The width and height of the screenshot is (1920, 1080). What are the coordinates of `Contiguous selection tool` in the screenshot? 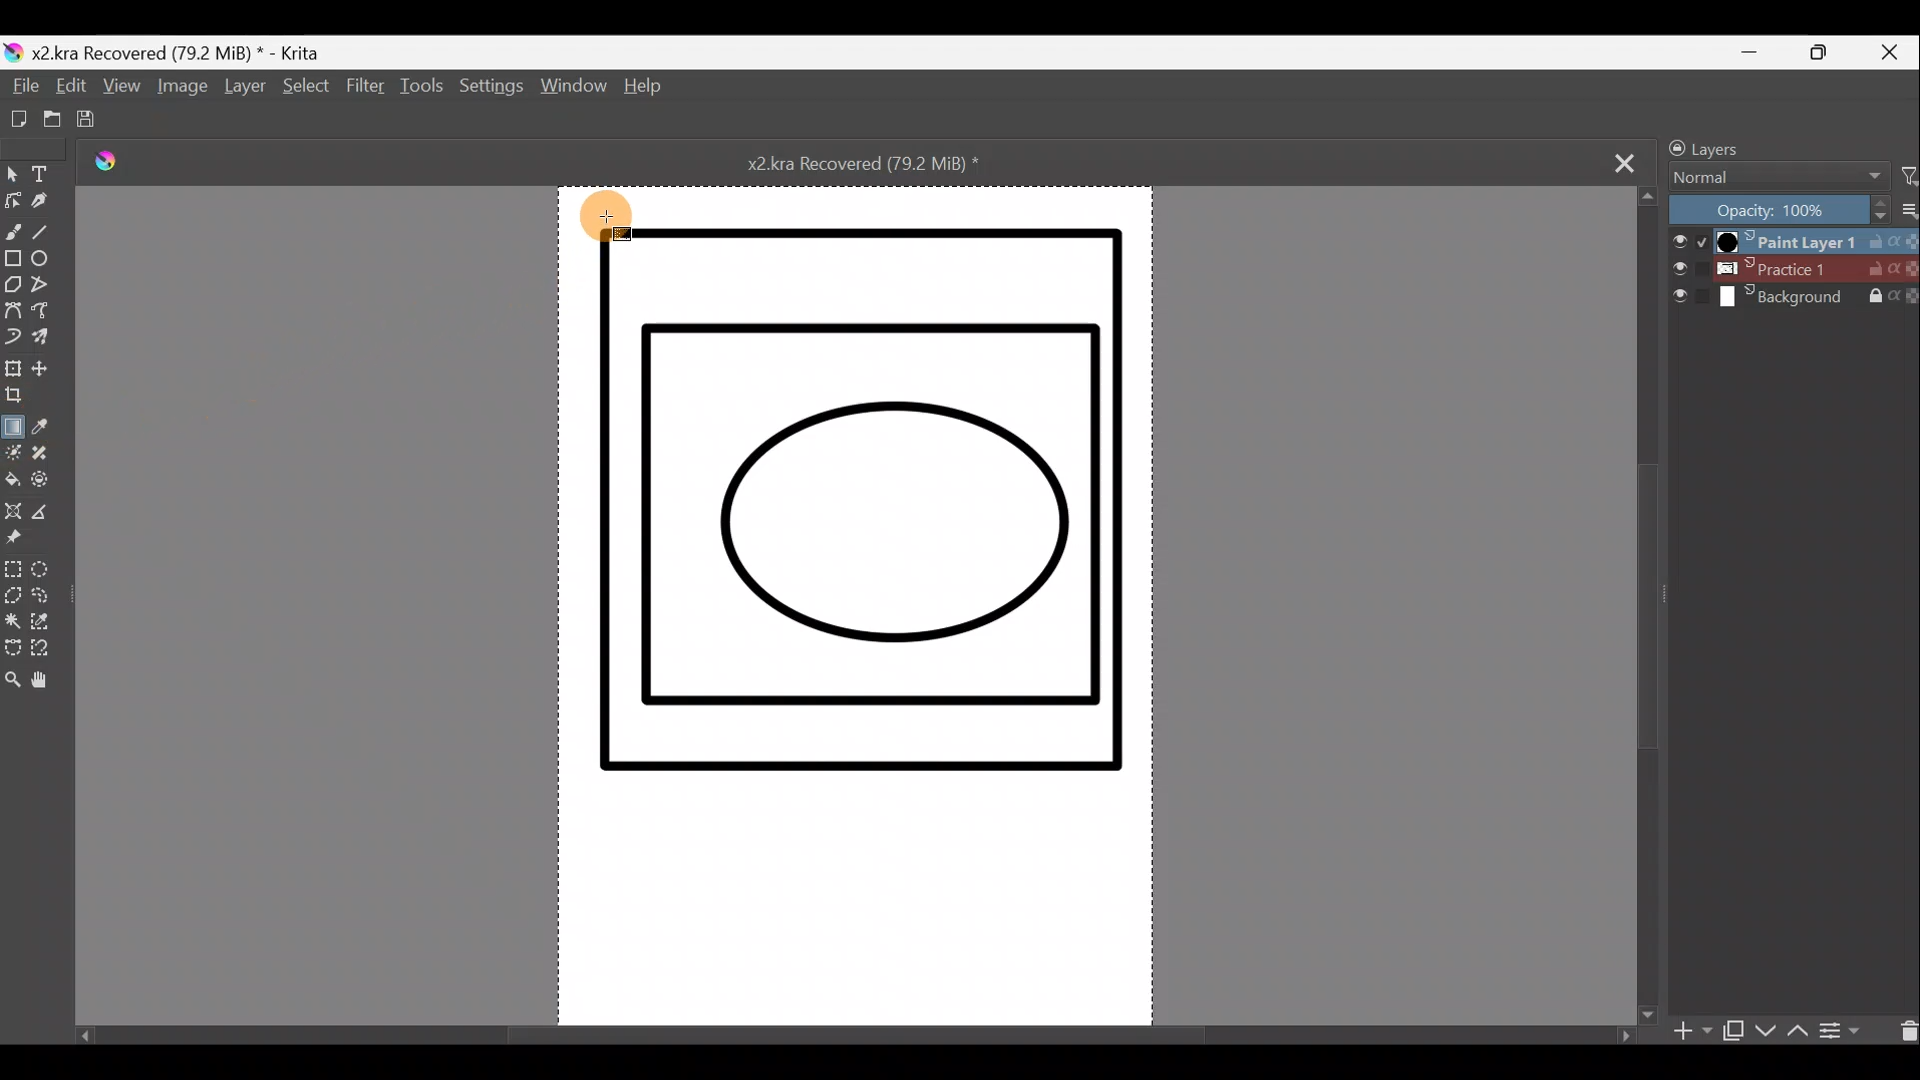 It's located at (13, 623).